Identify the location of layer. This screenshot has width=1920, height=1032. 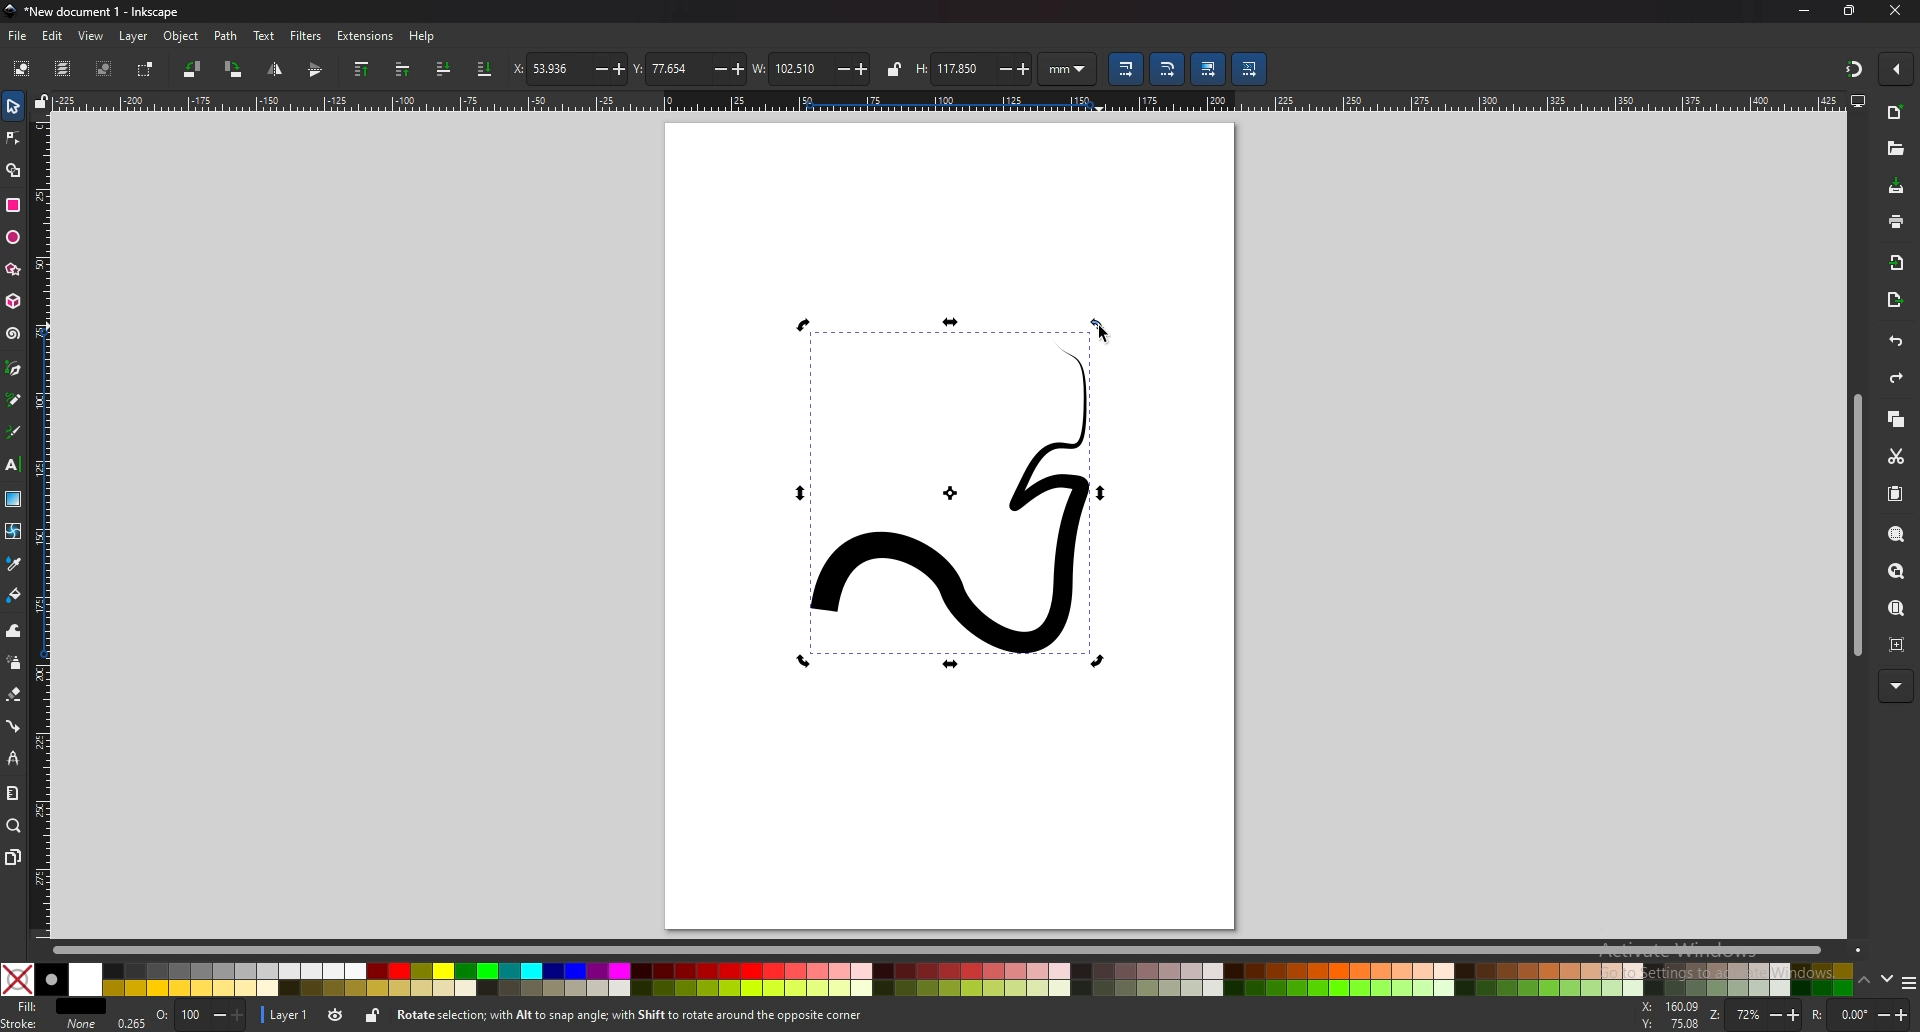
(133, 36).